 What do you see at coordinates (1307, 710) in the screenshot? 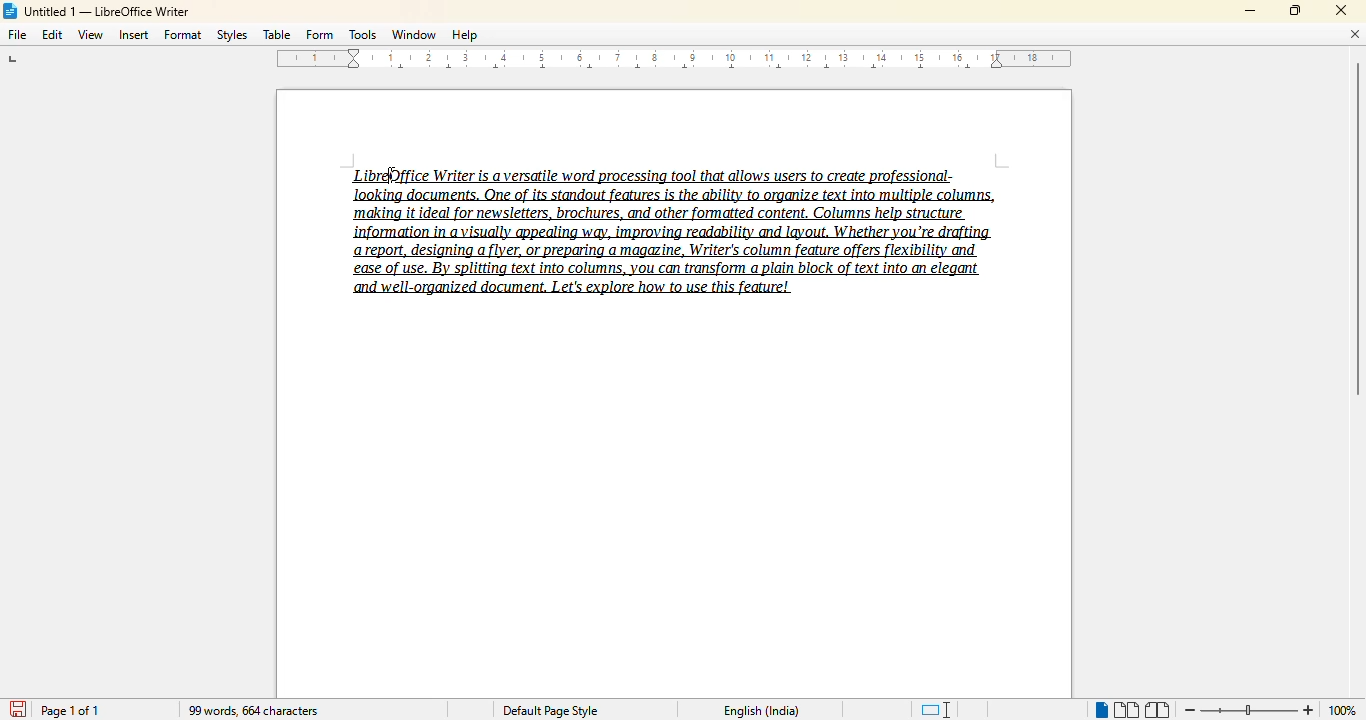
I see `zoom in` at bounding box center [1307, 710].